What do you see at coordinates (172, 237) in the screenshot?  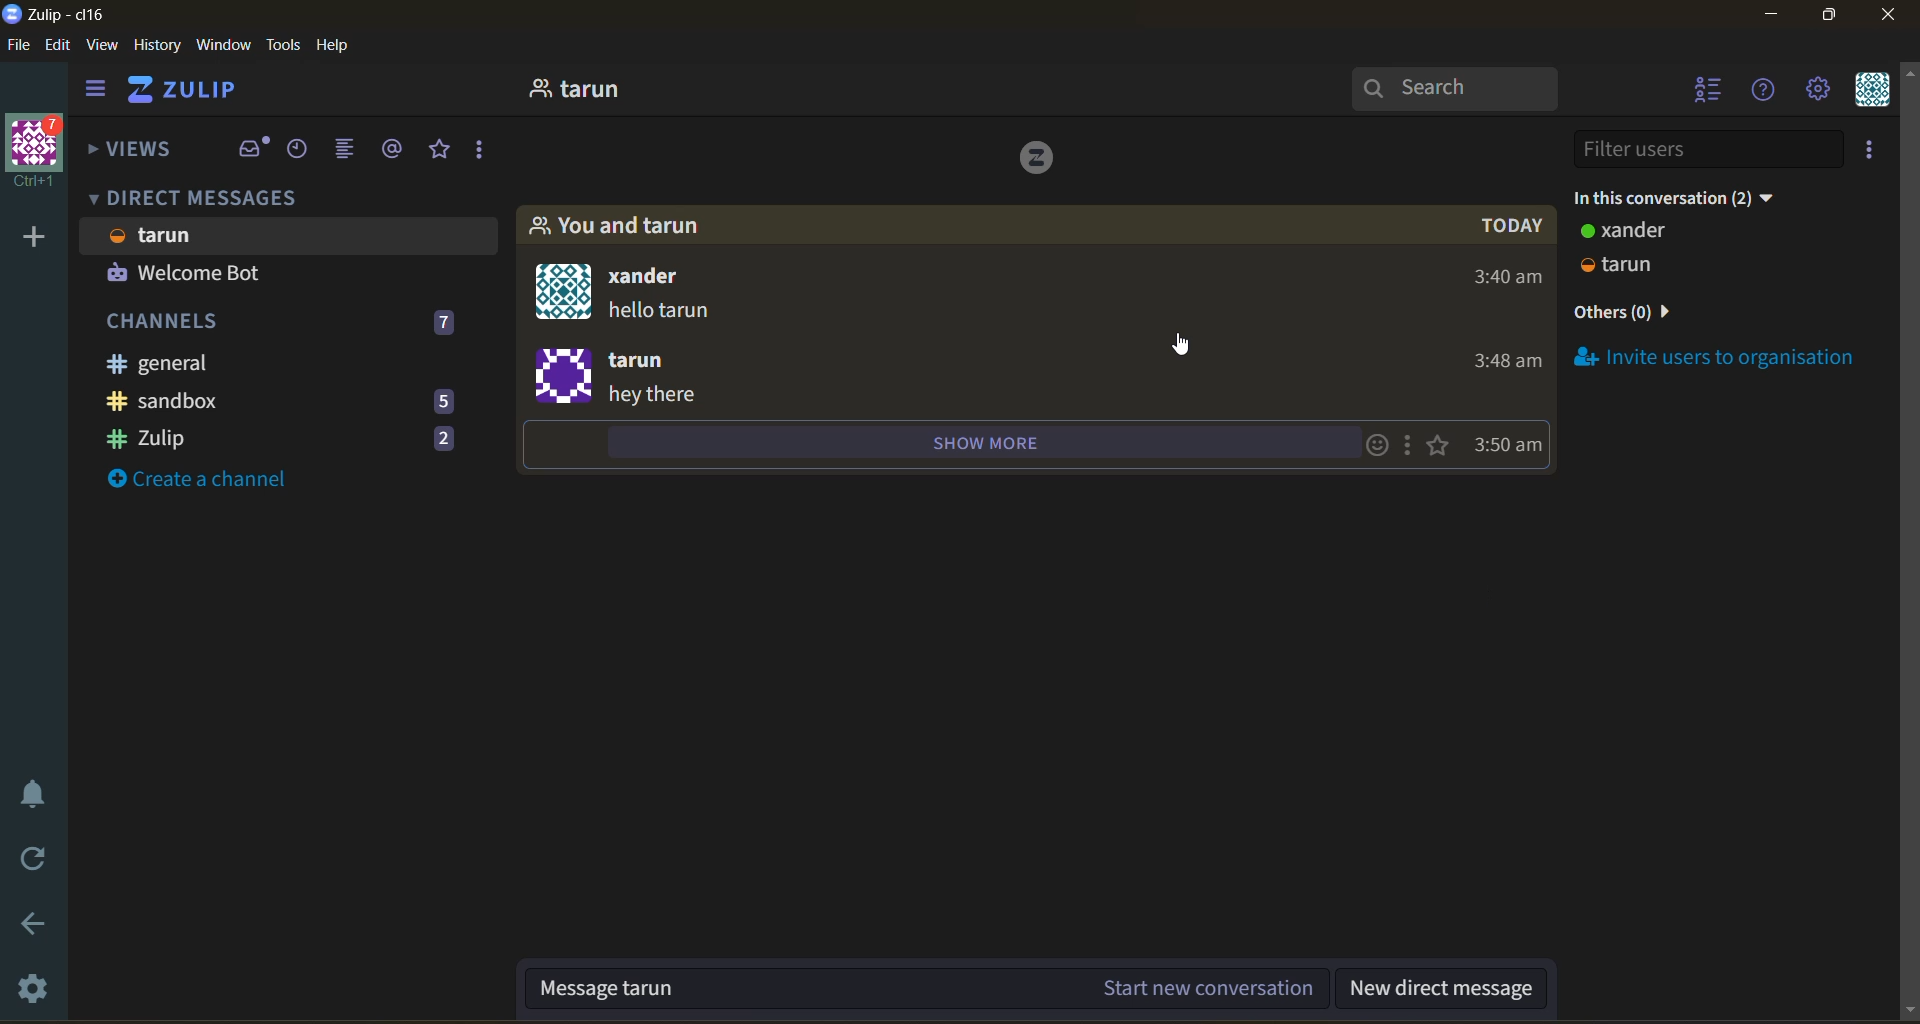 I see `user name` at bounding box center [172, 237].